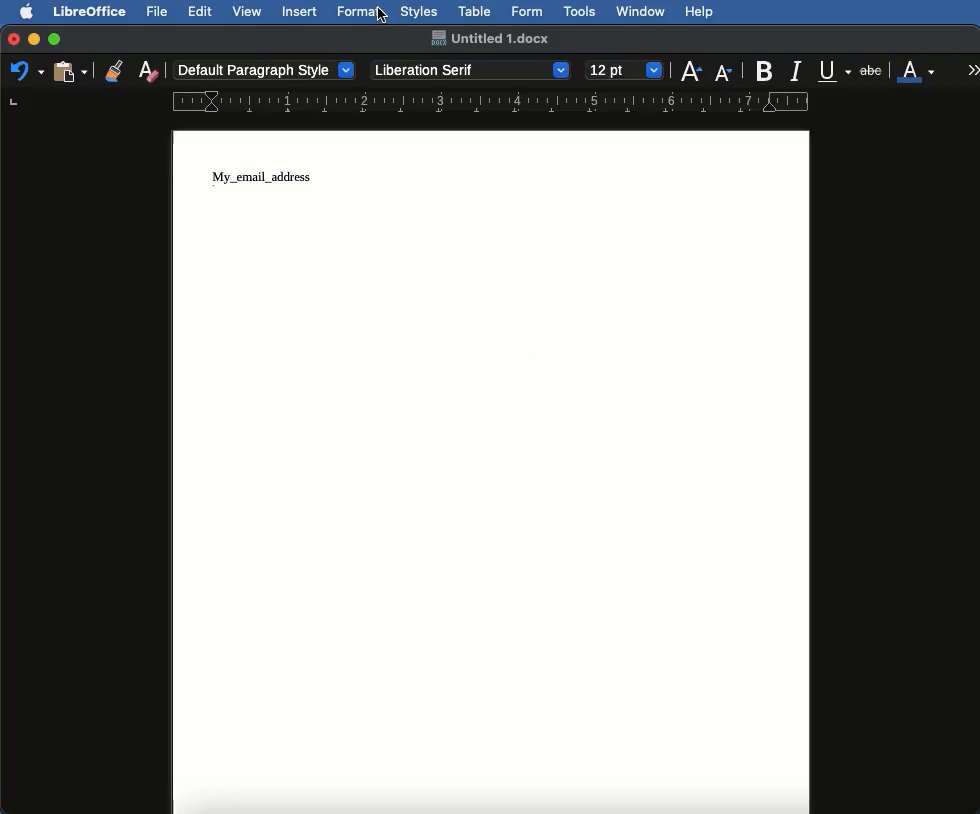  I want to click on Size, so click(626, 71).